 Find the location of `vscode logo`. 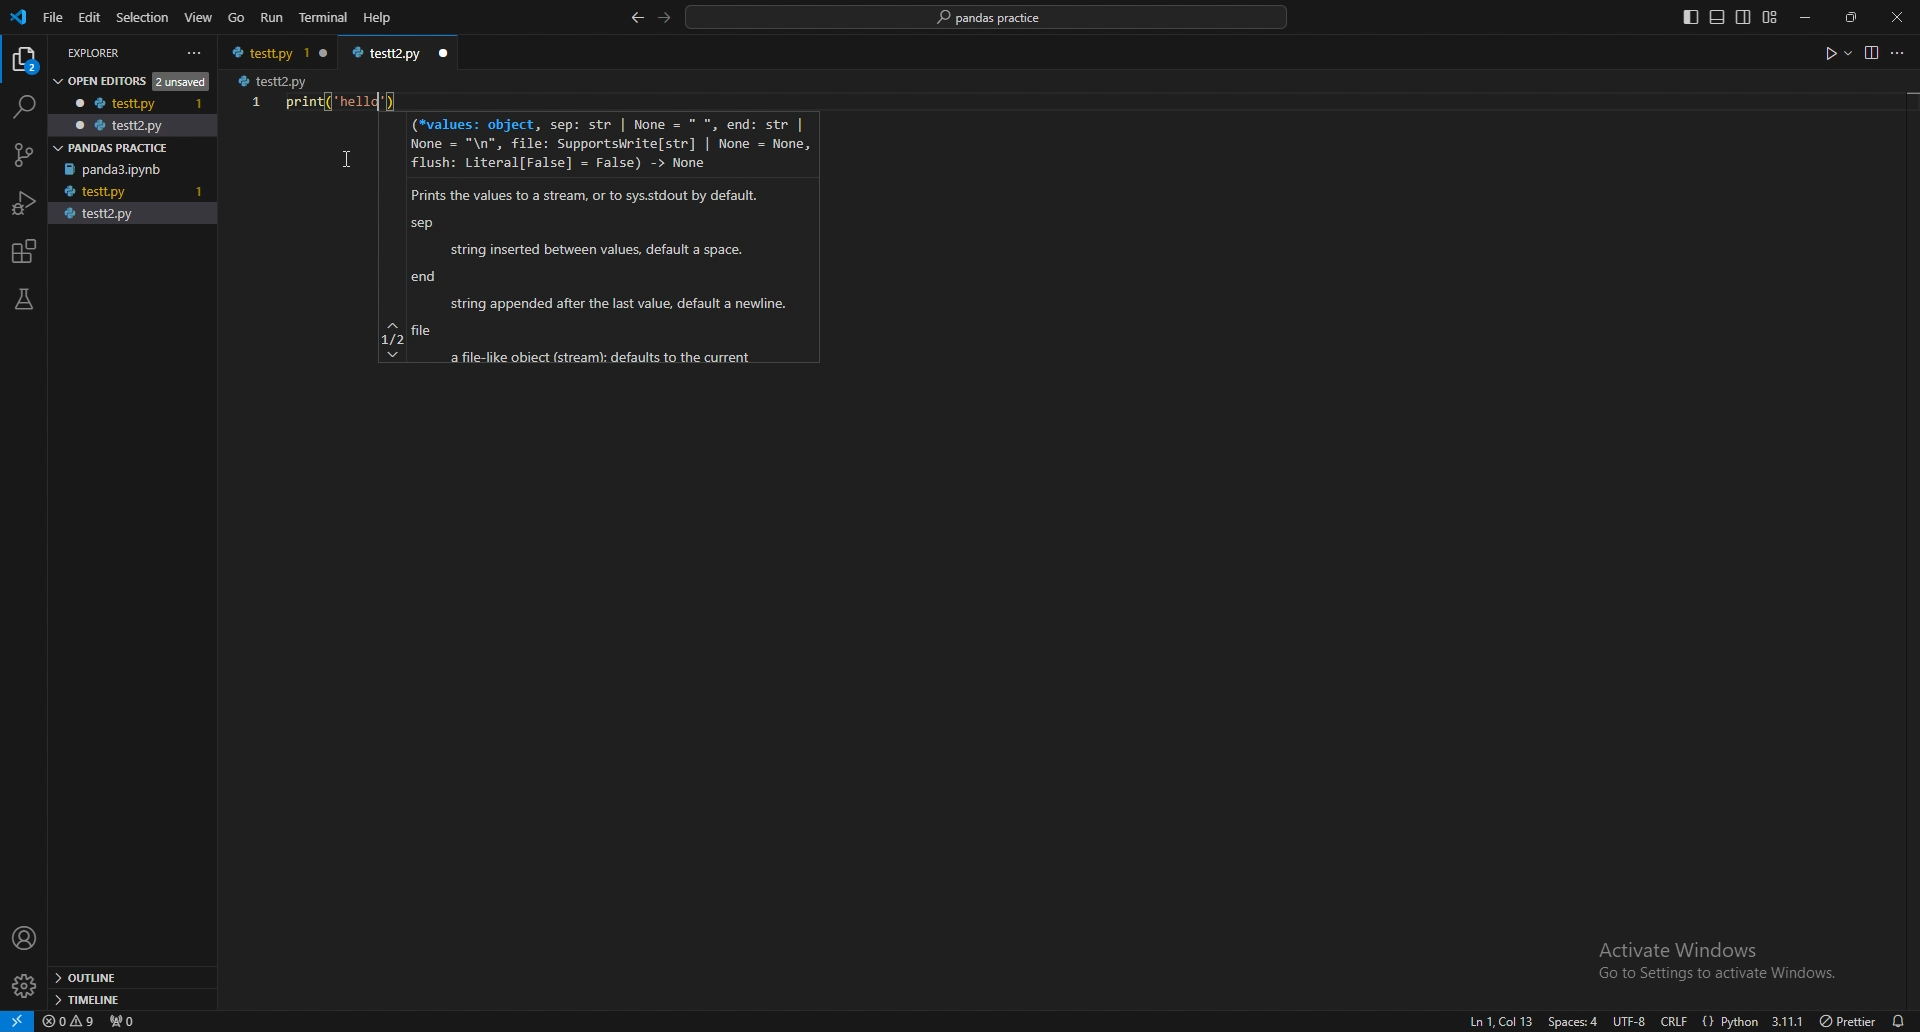

vscode logo is located at coordinates (18, 18).